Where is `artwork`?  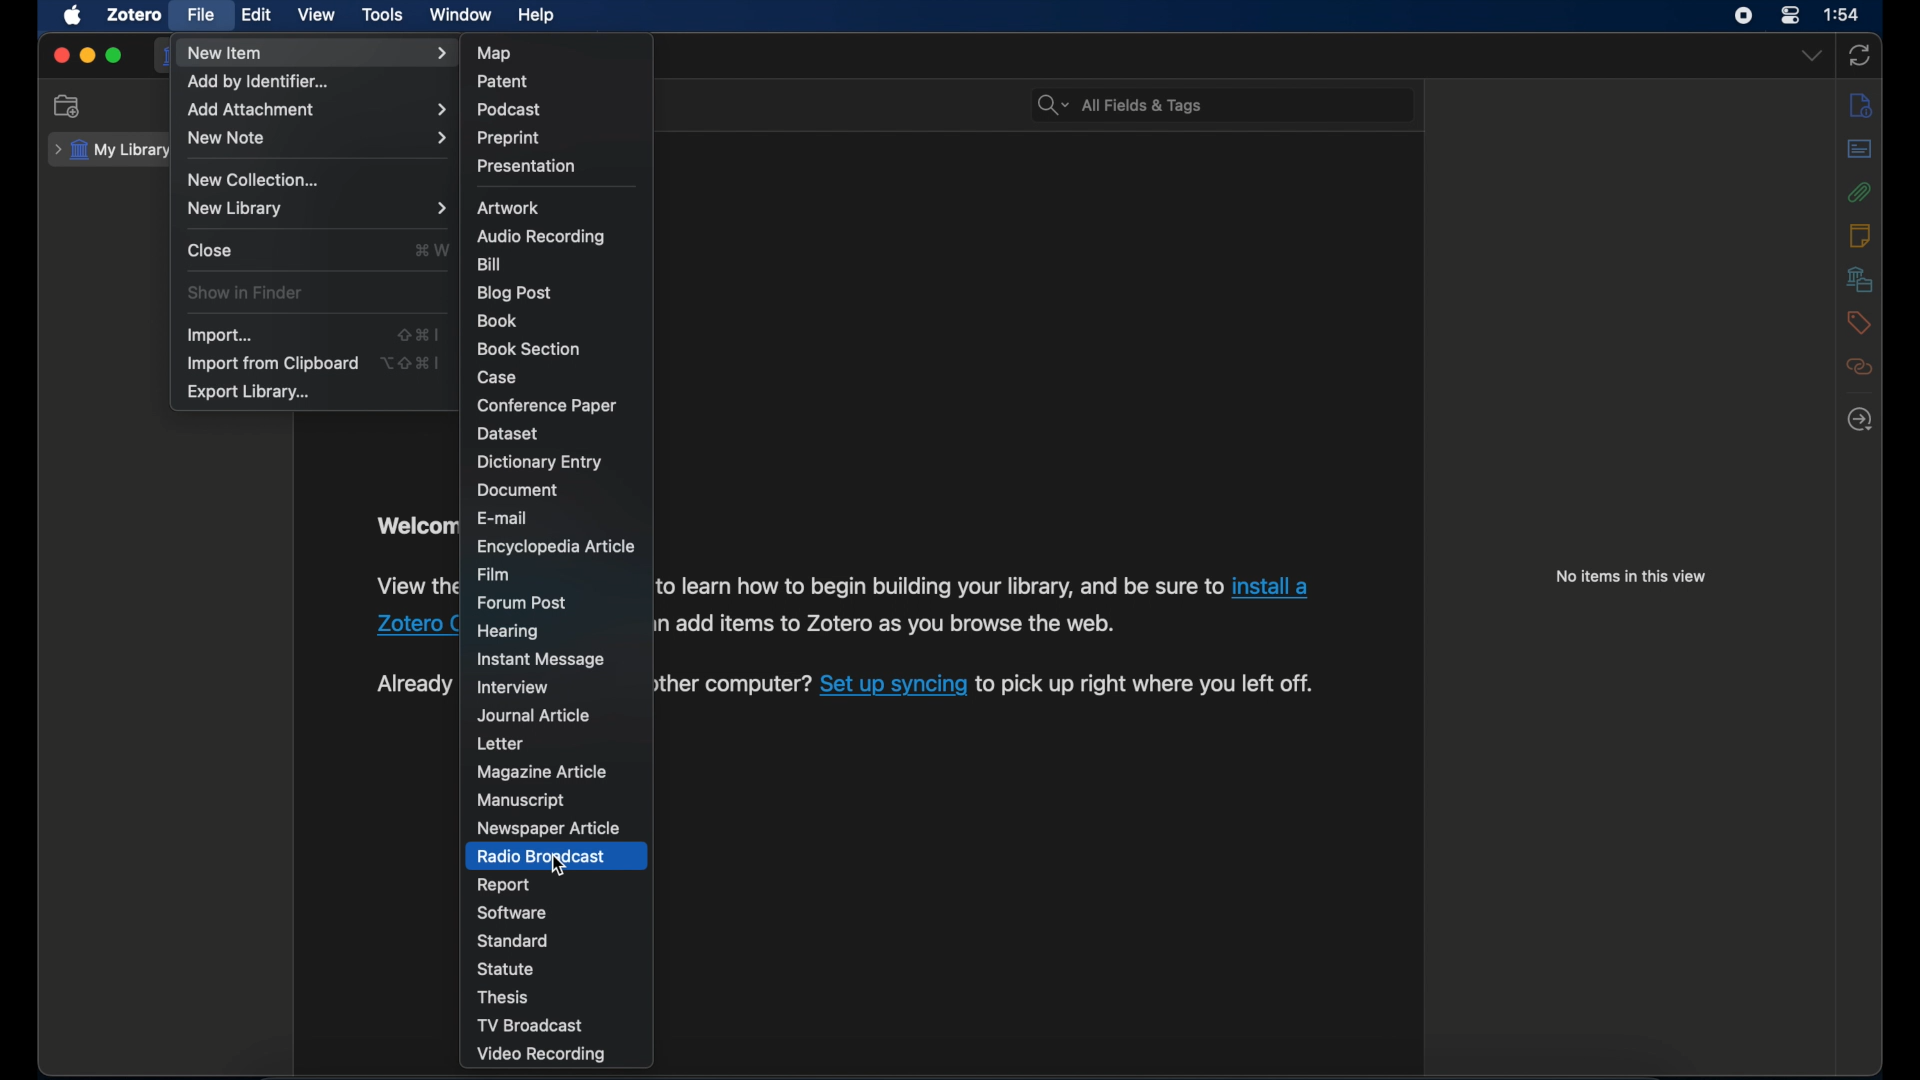 artwork is located at coordinates (510, 207).